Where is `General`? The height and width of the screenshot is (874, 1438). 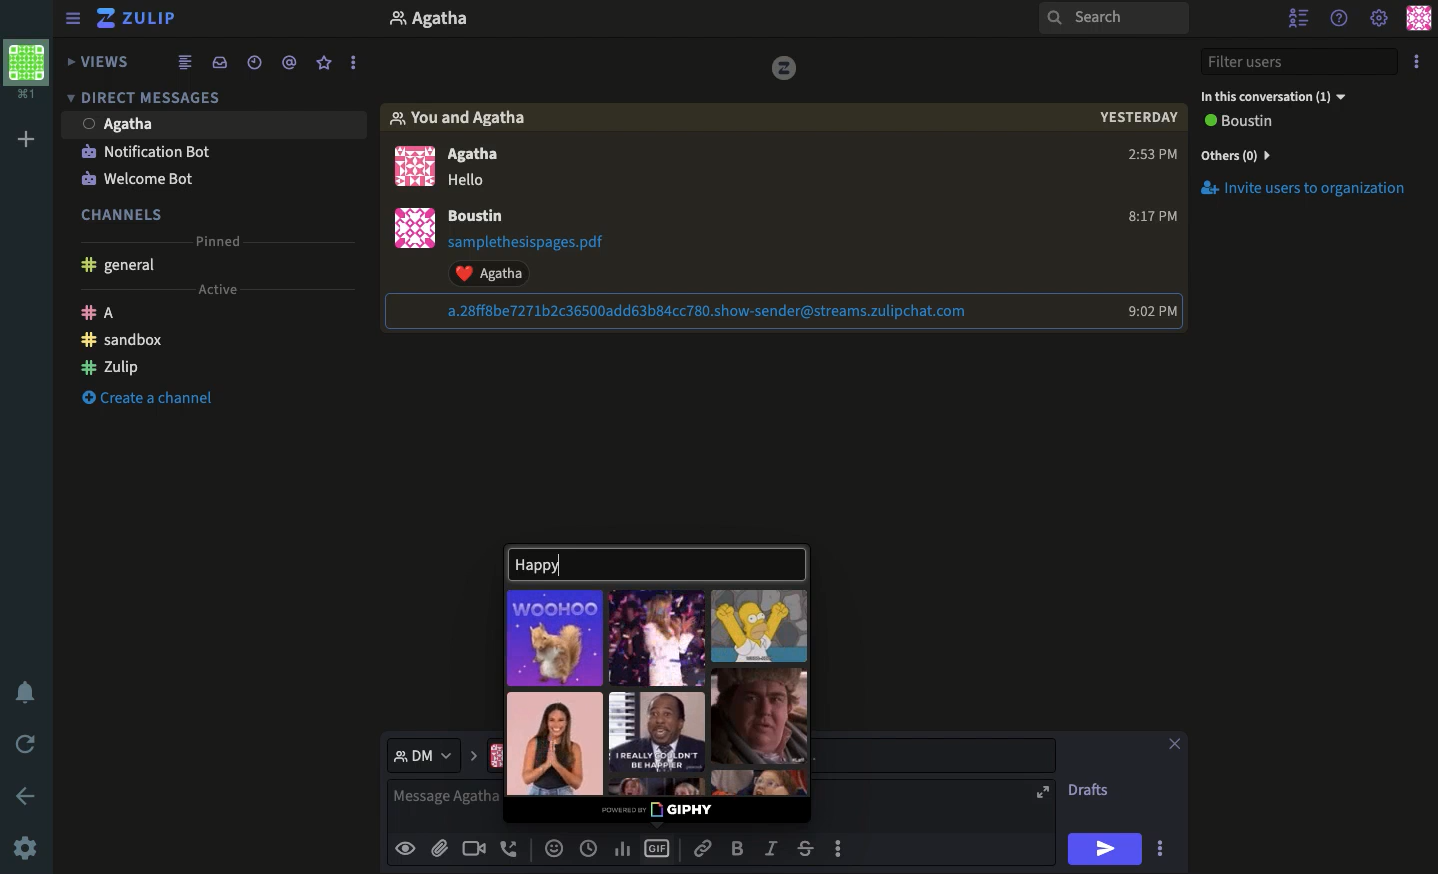 General is located at coordinates (124, 267).